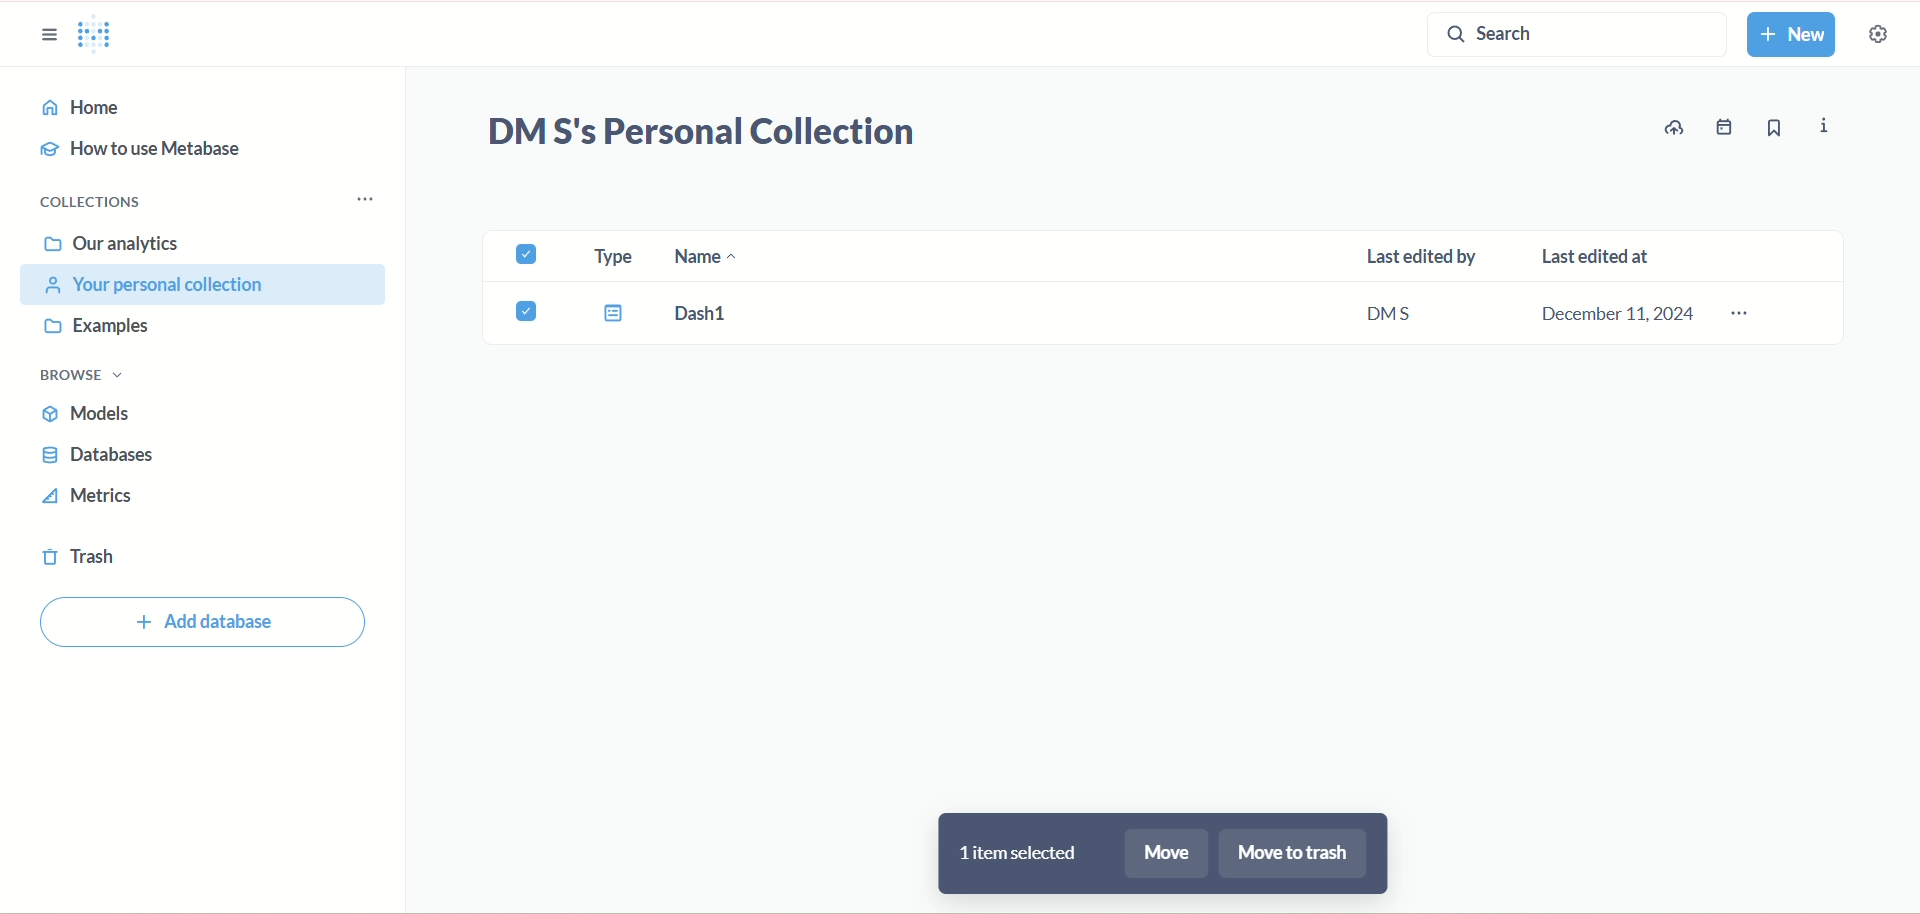 Image resolution: width=1920 pixels, height=914 pixels. What do you see at coordinates (202, 285) in the screenshot?
I see `your personal collection` at bounding box center [202, 285].